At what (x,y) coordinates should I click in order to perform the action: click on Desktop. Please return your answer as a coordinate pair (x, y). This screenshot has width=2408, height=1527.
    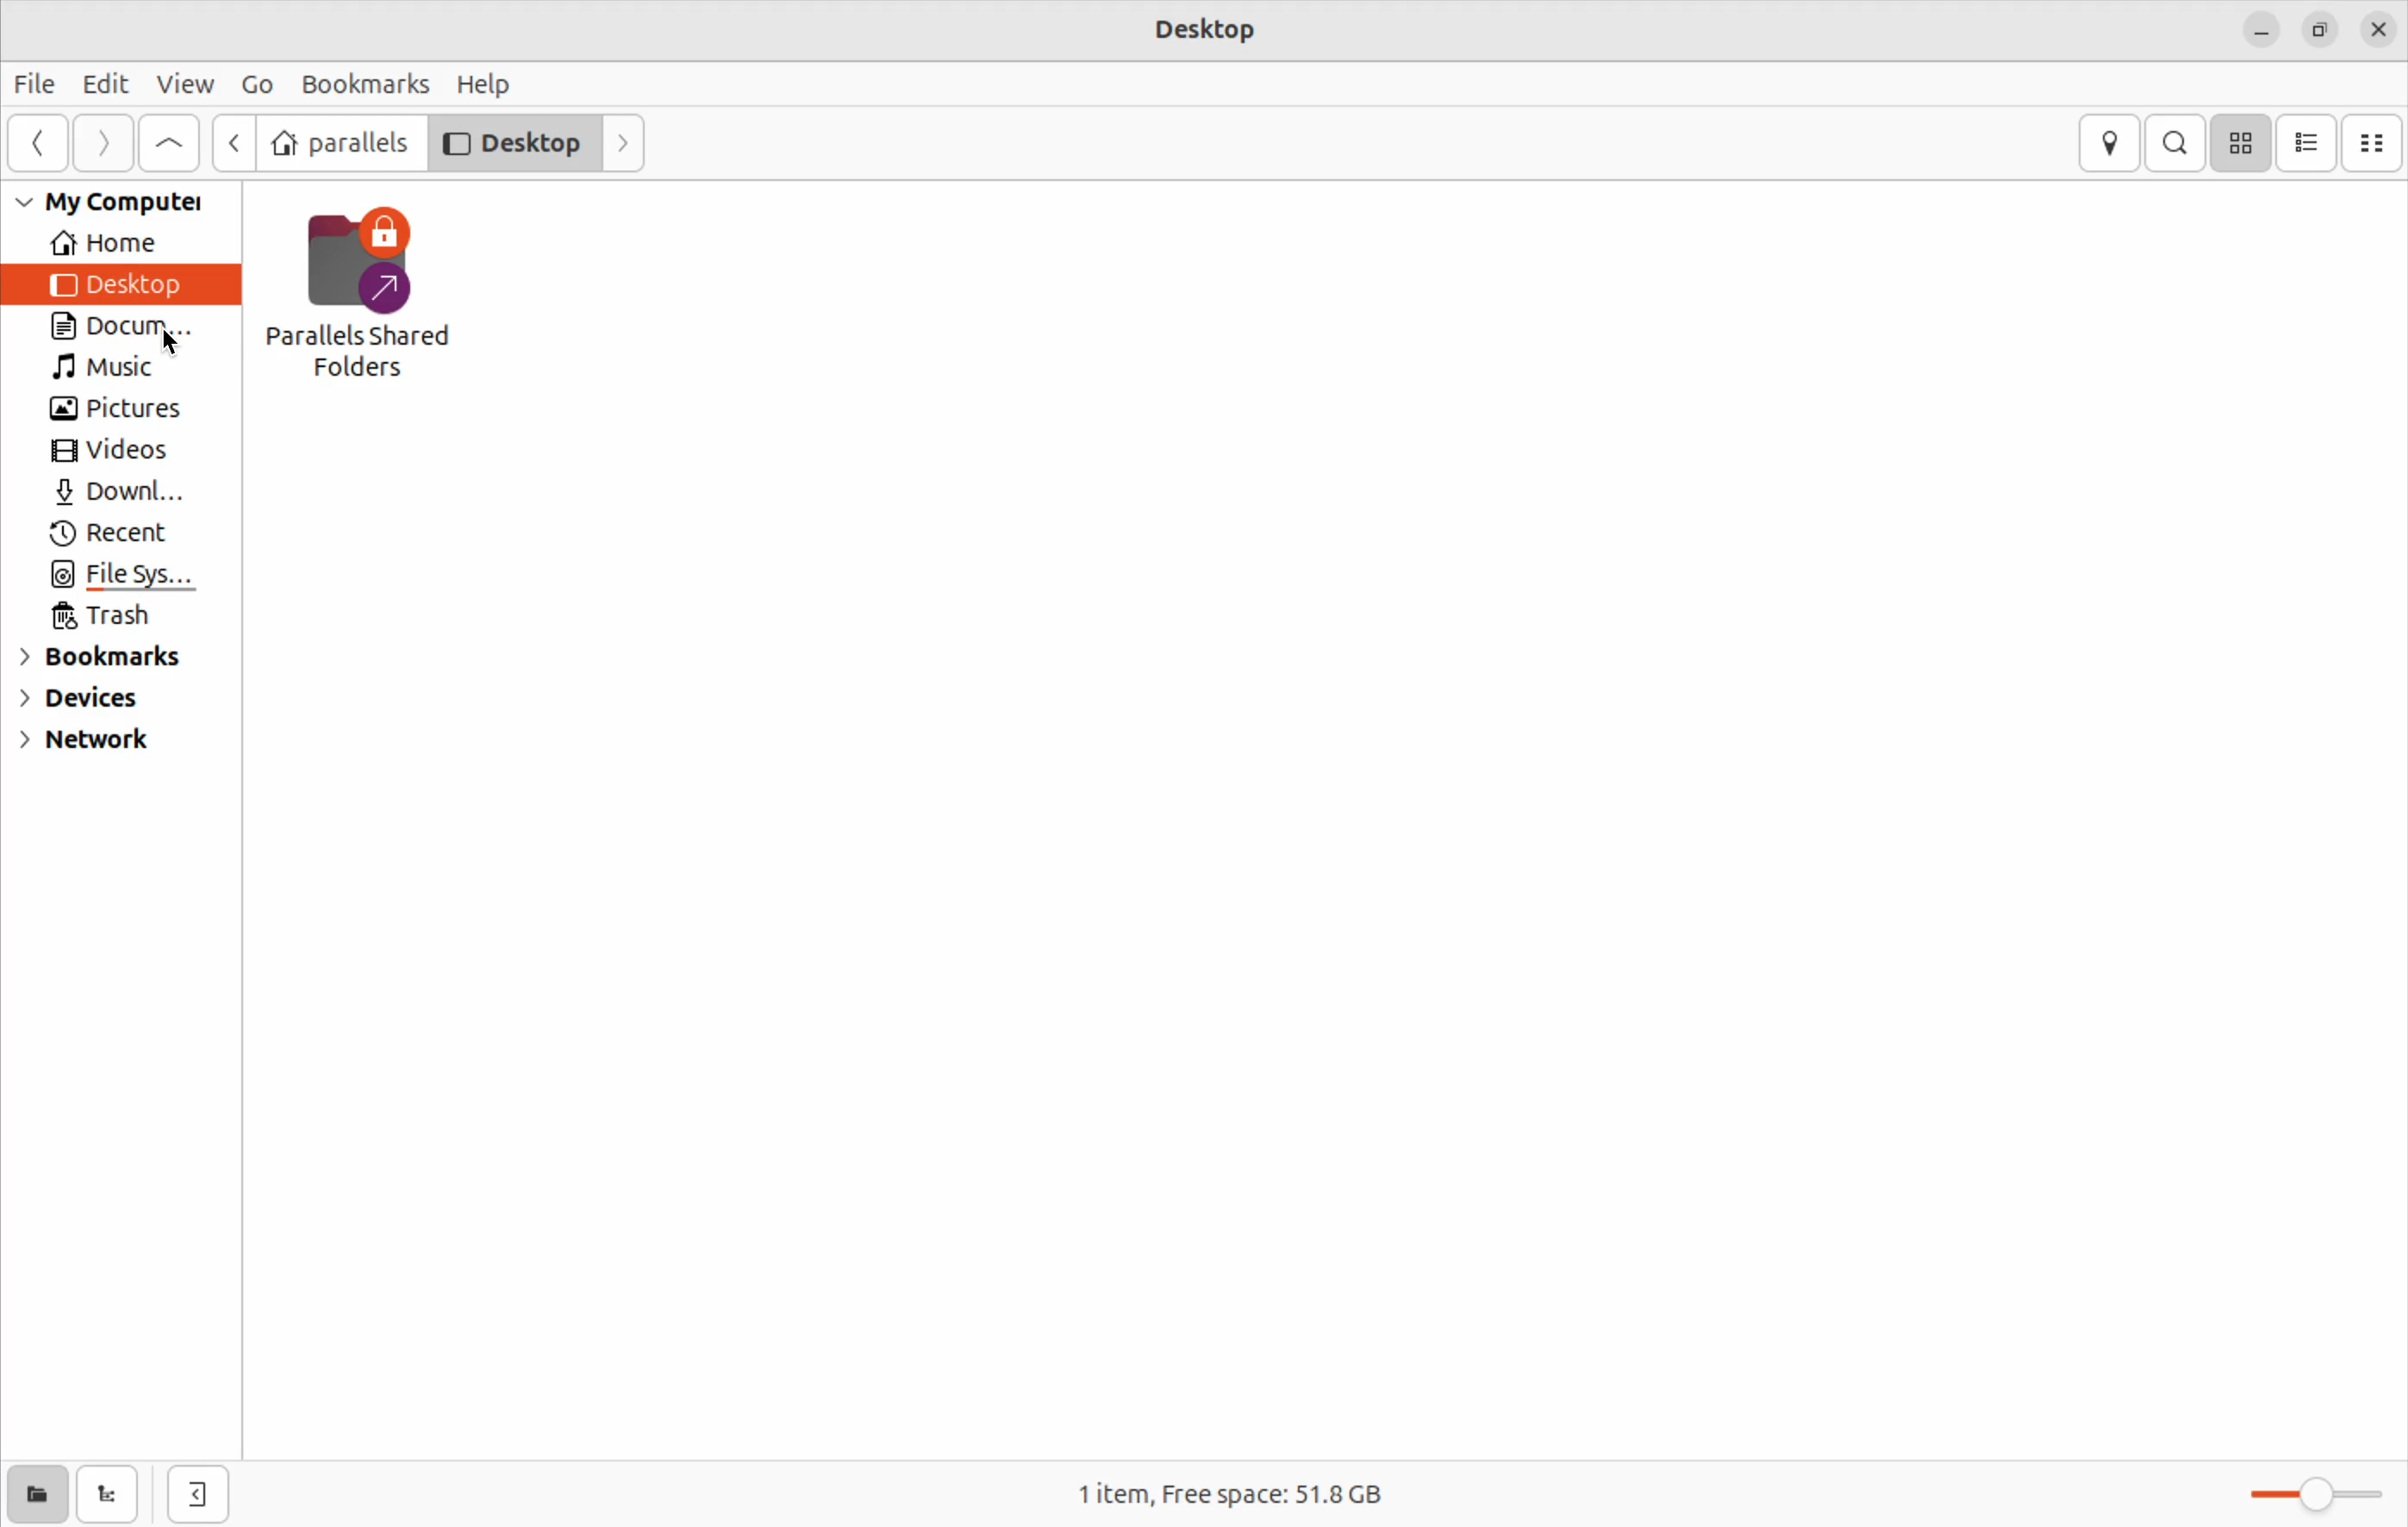
    Looking at the image, I should click on (1214, 32).